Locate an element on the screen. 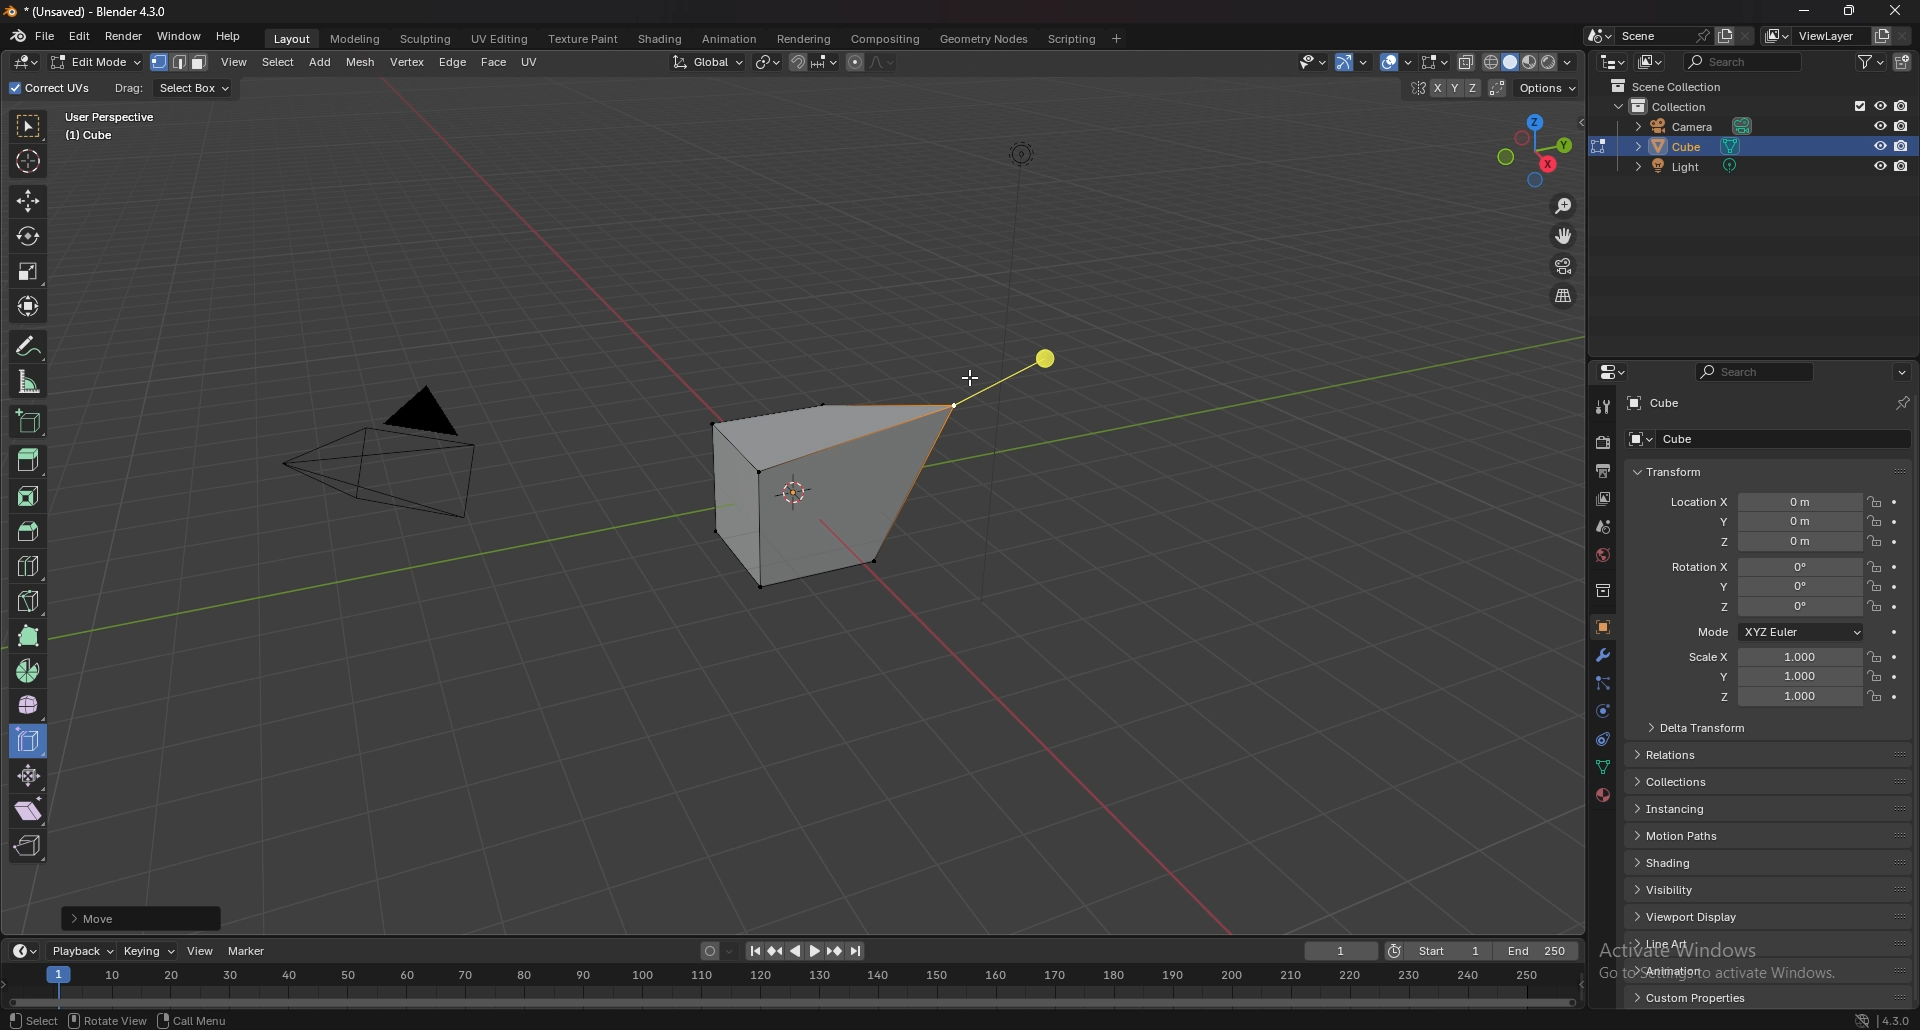 This screenshot has height=1030, width=1920. lock is located at coordinates (1874, 501).